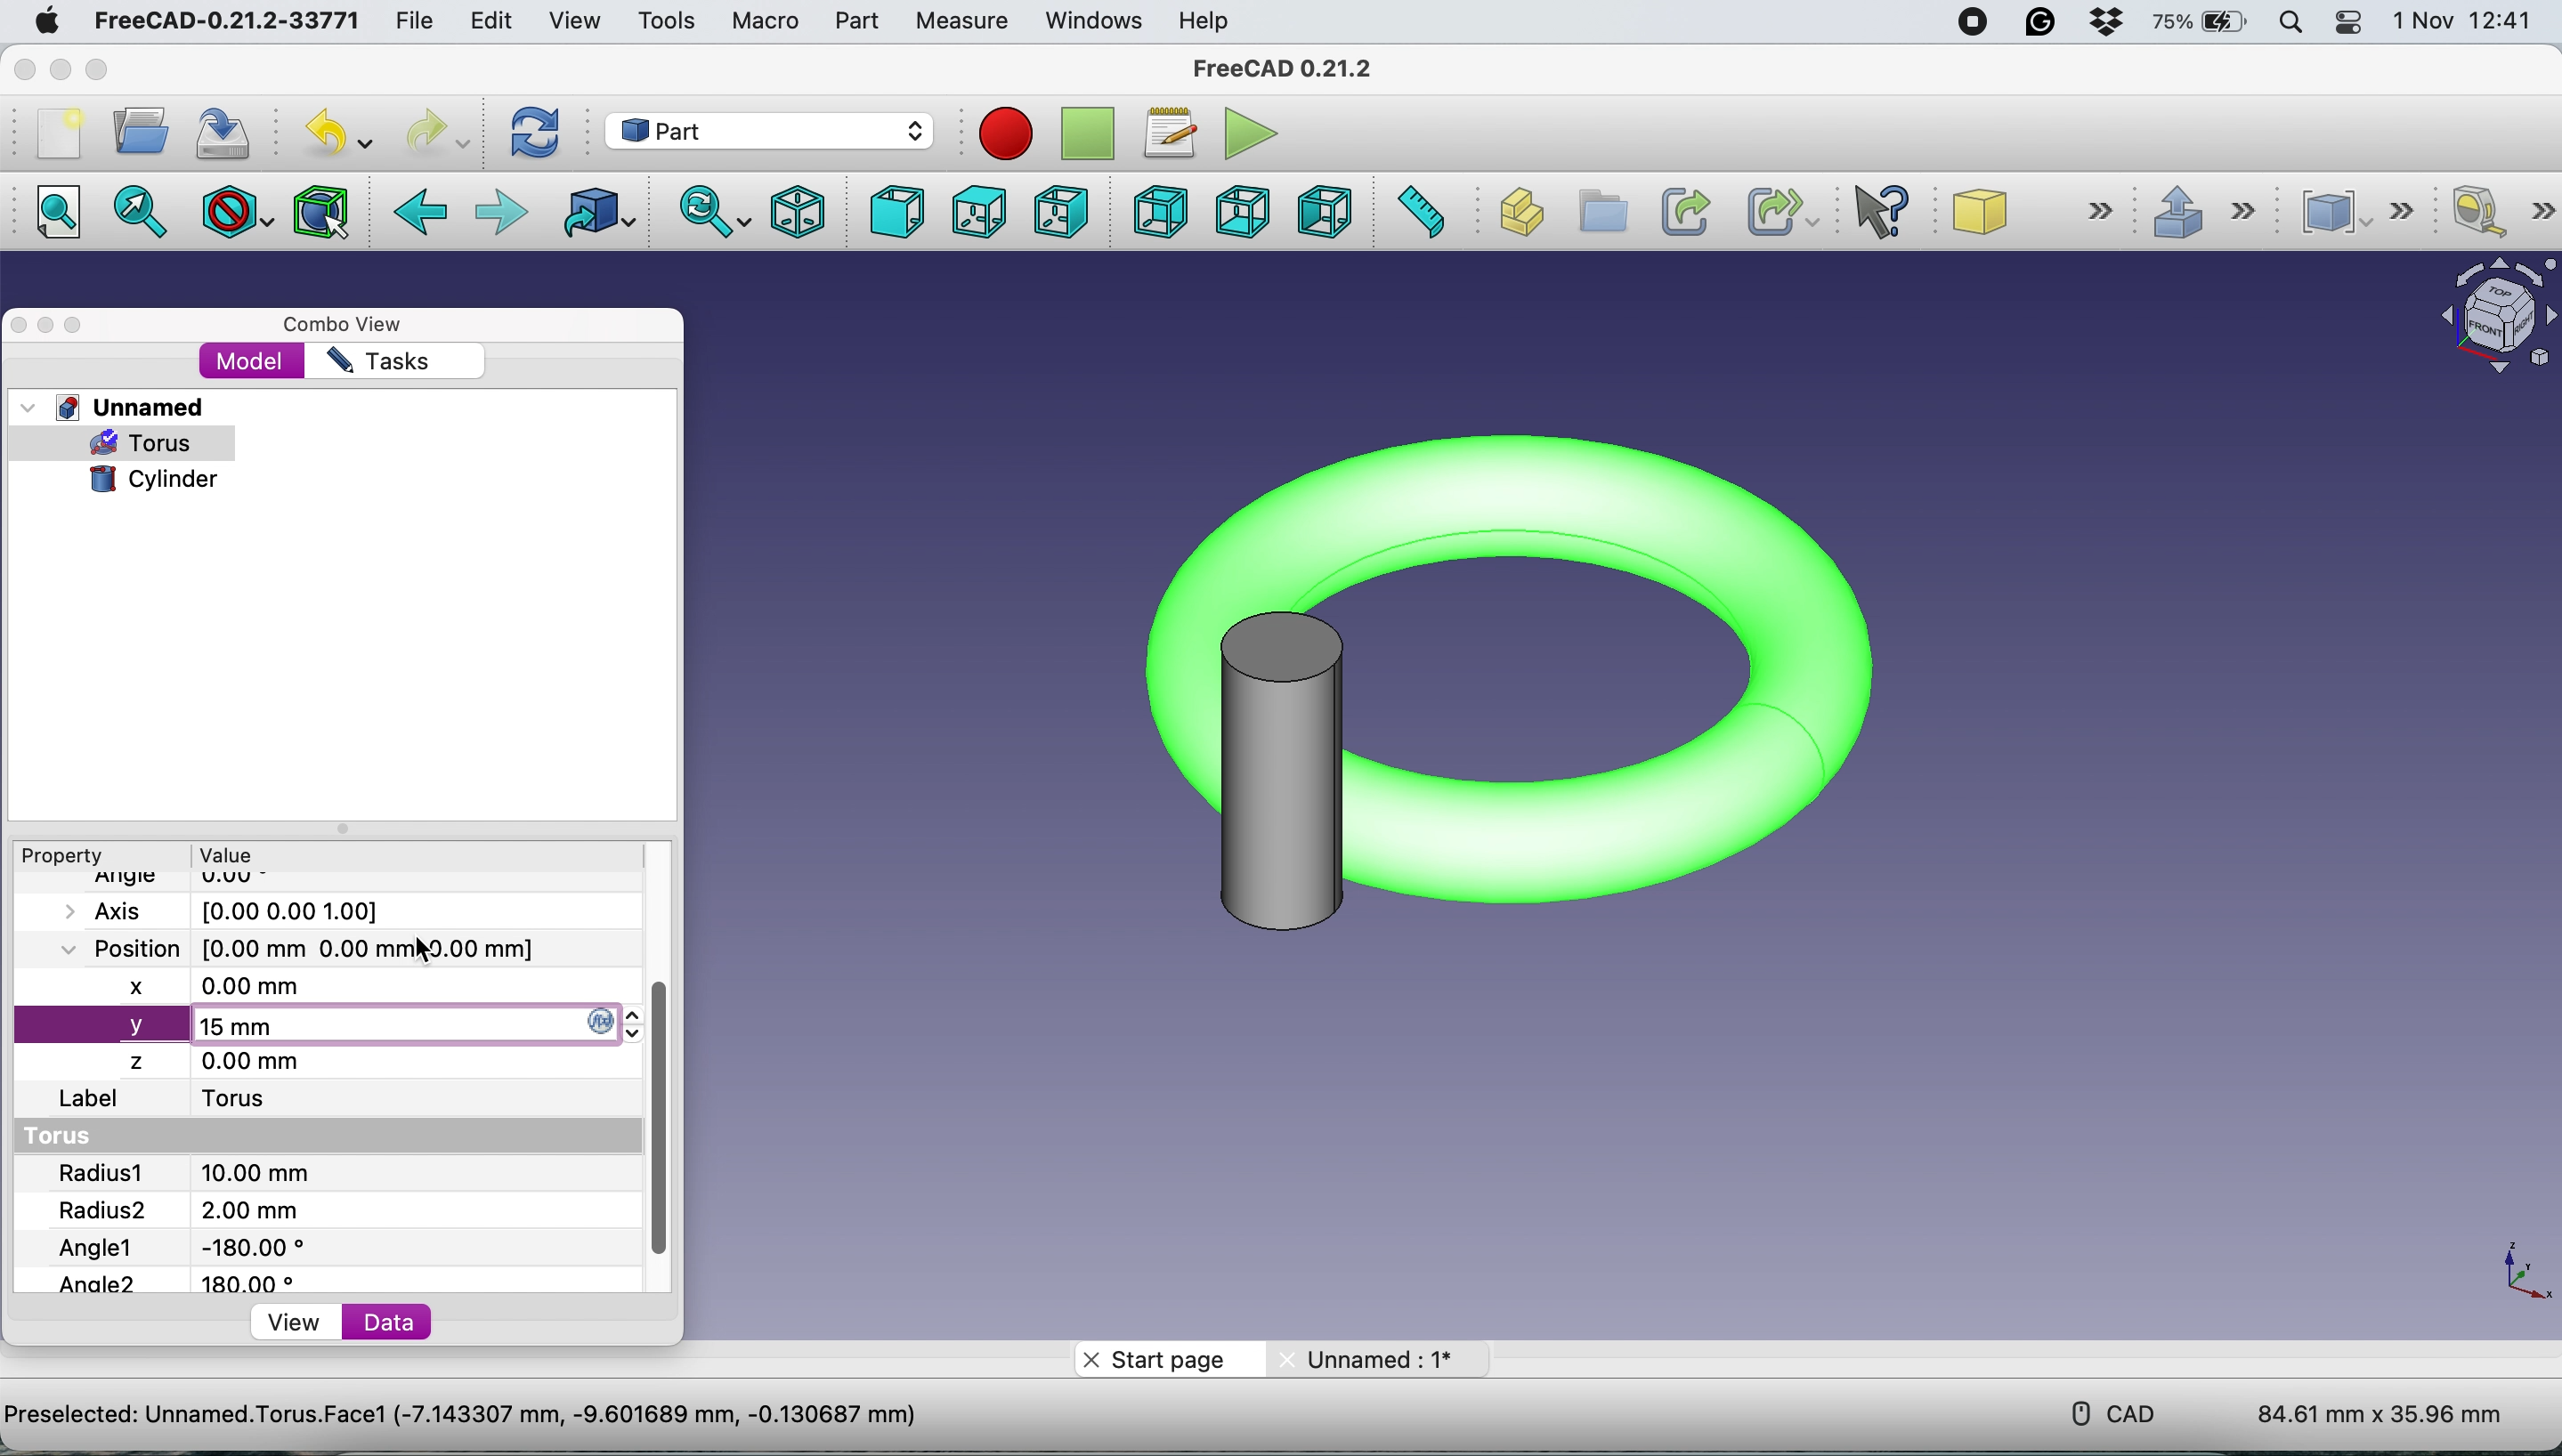 The height and width of the screenshot is (1456, 2562). I want to click on front, so click(899, 213).